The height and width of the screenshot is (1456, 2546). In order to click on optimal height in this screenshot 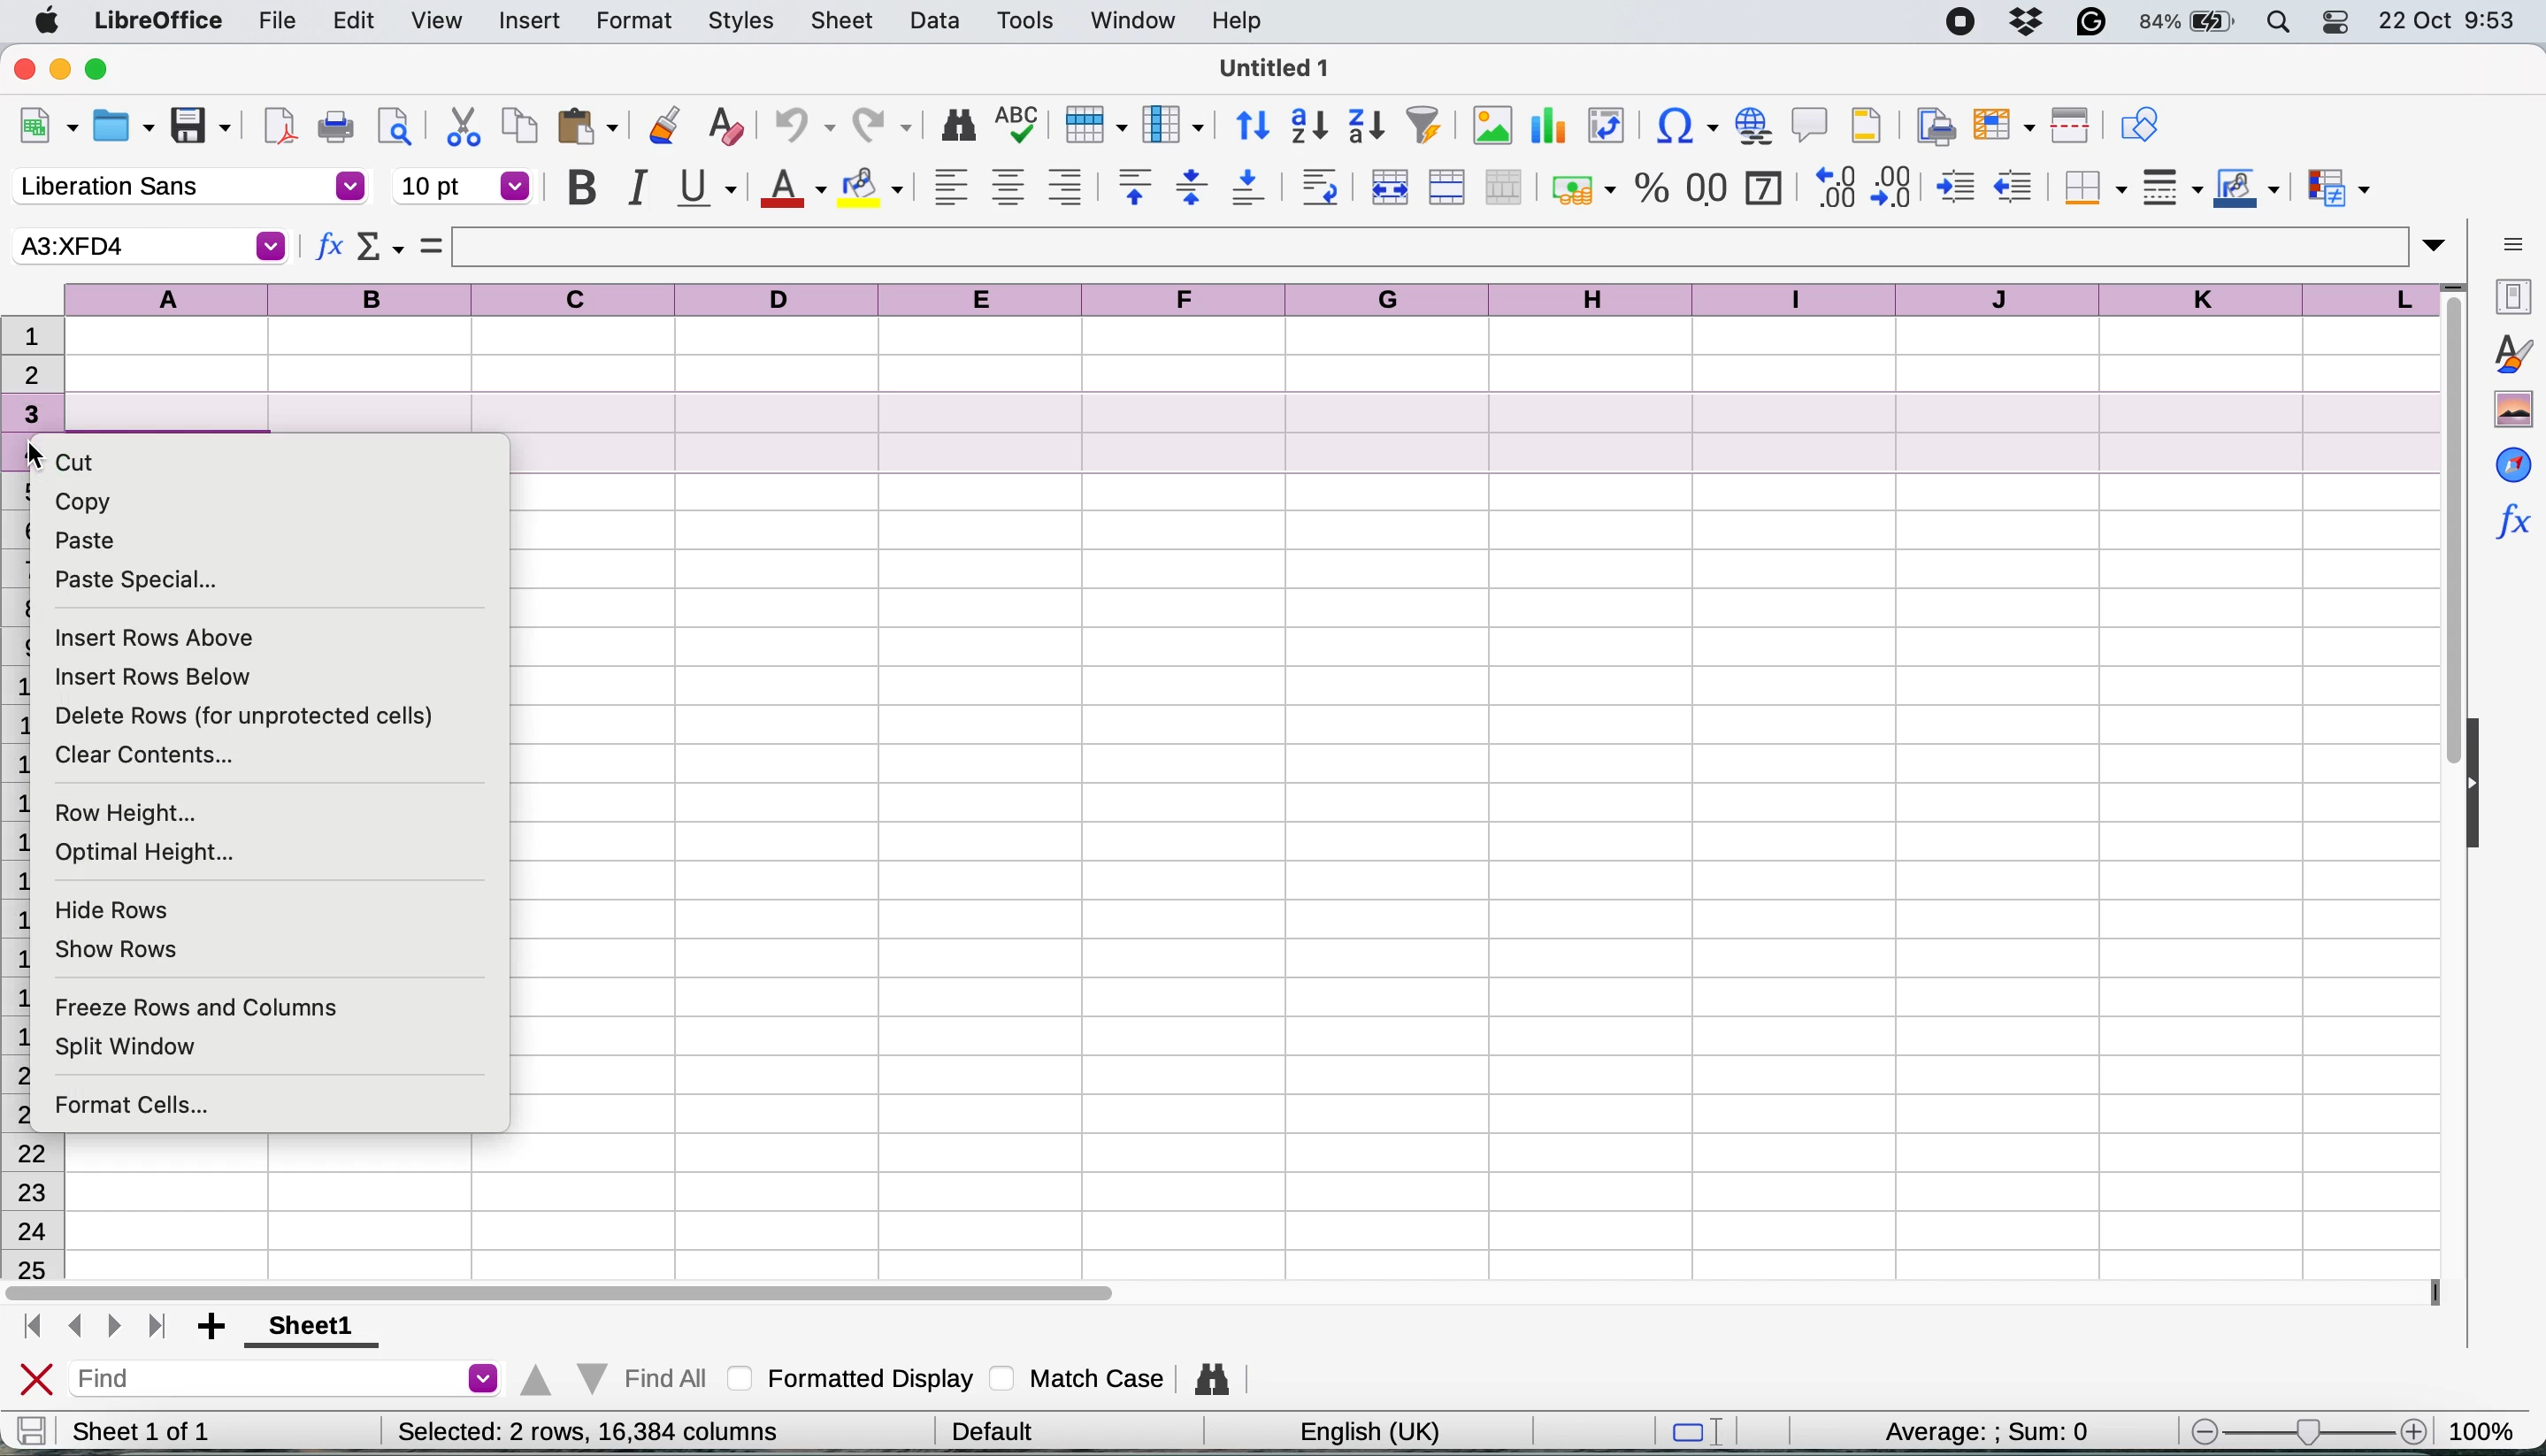, I will do `click(150, 854)`.